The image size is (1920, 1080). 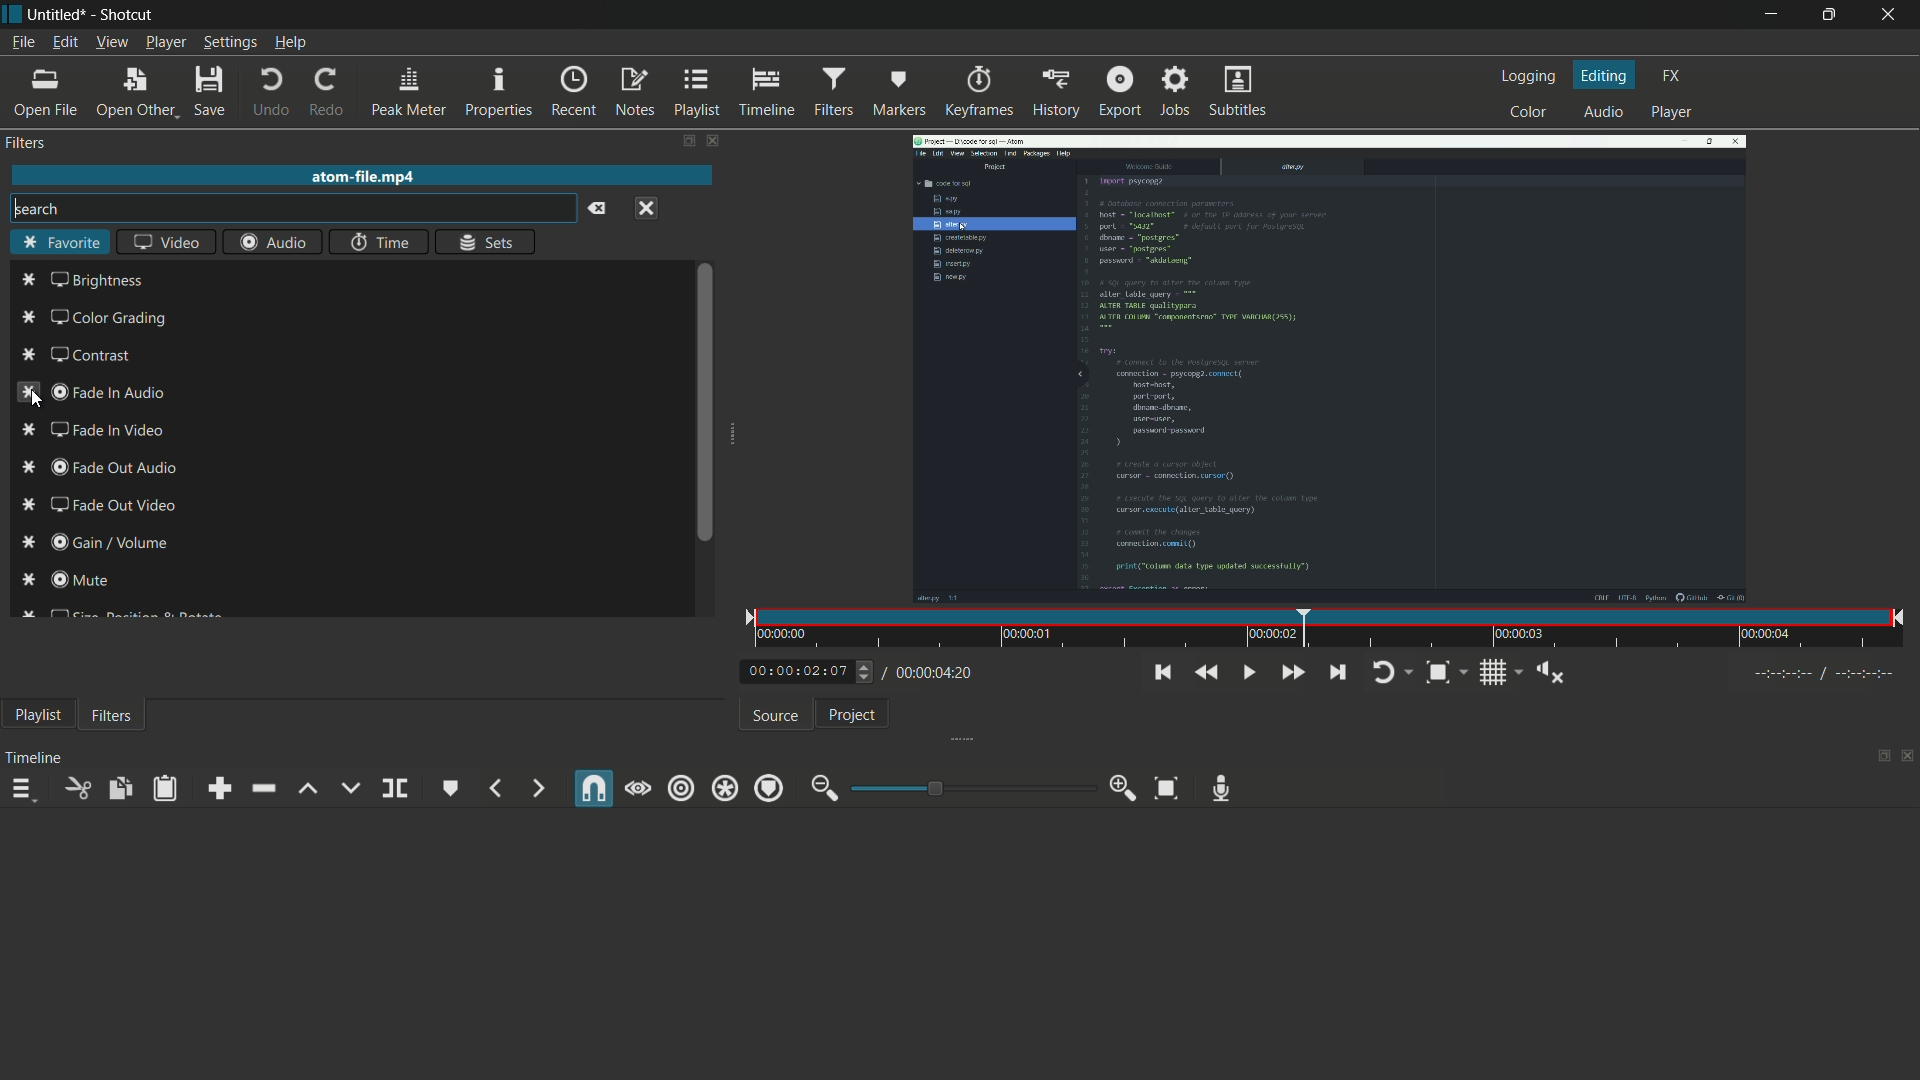 I want to click on logging, so click(x=1531, y=75).